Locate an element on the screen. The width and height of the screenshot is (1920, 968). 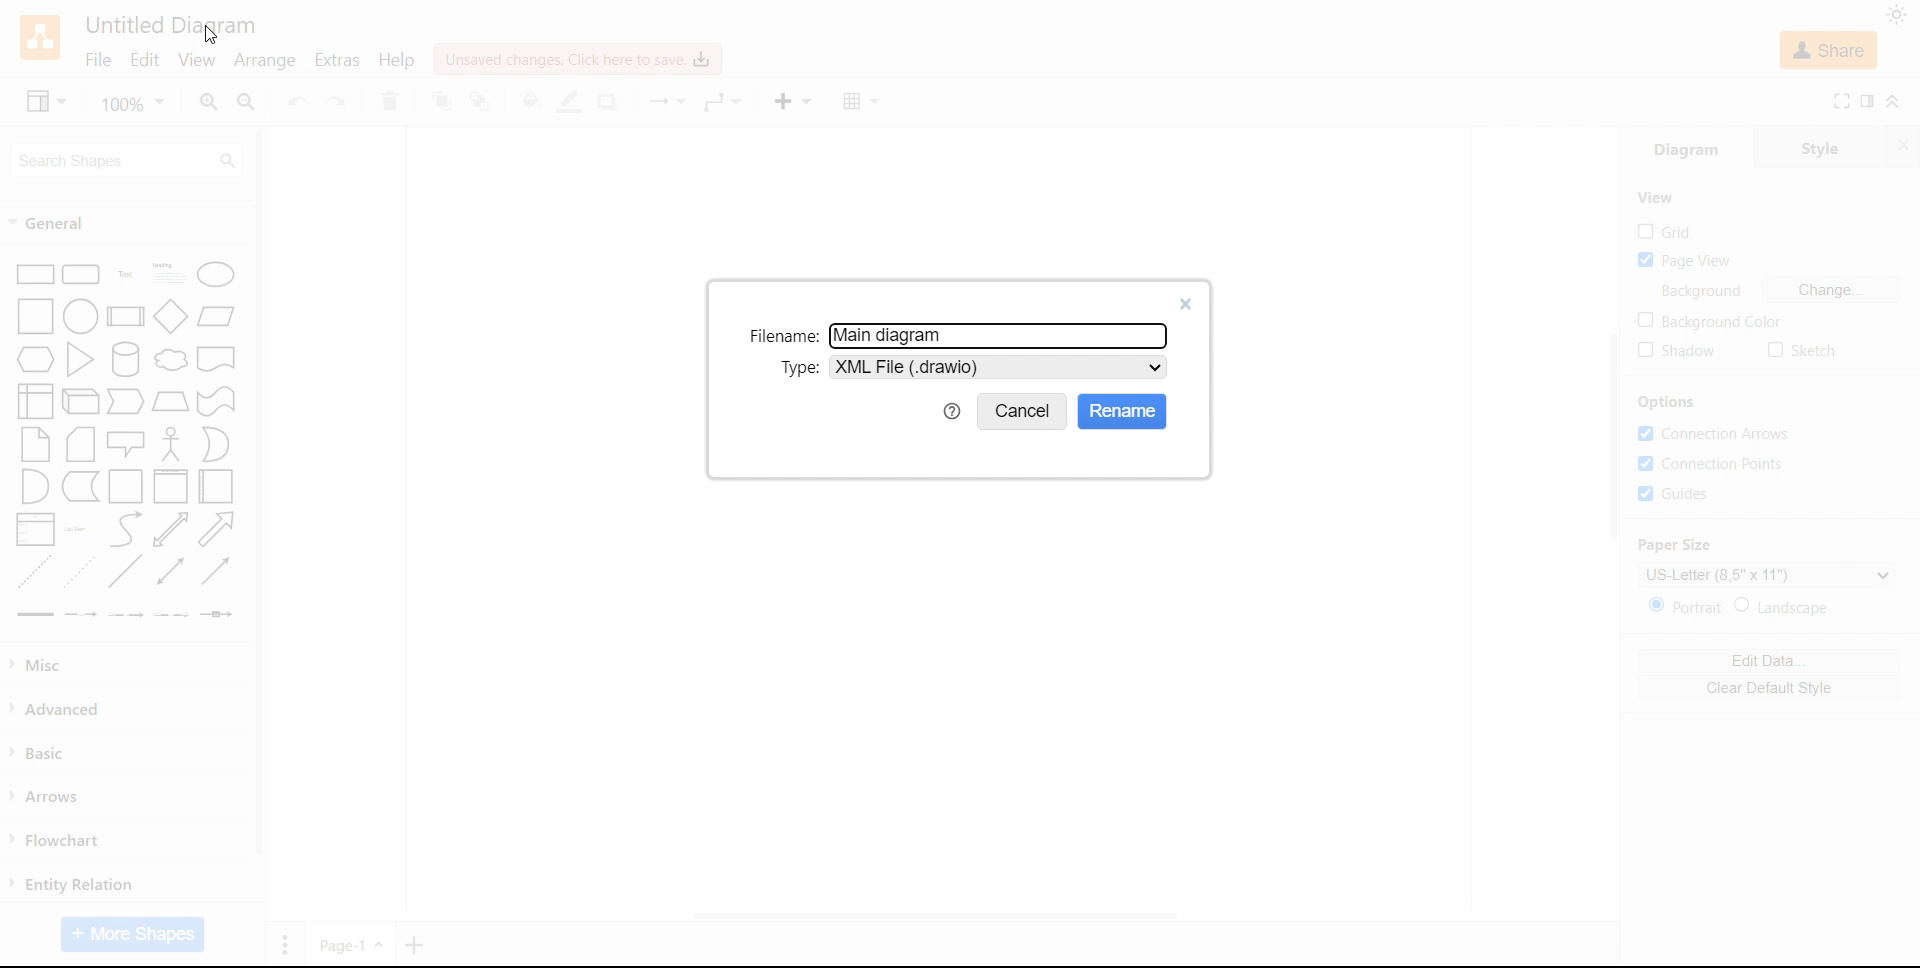
Delete  is located at coordinates (390, 101).